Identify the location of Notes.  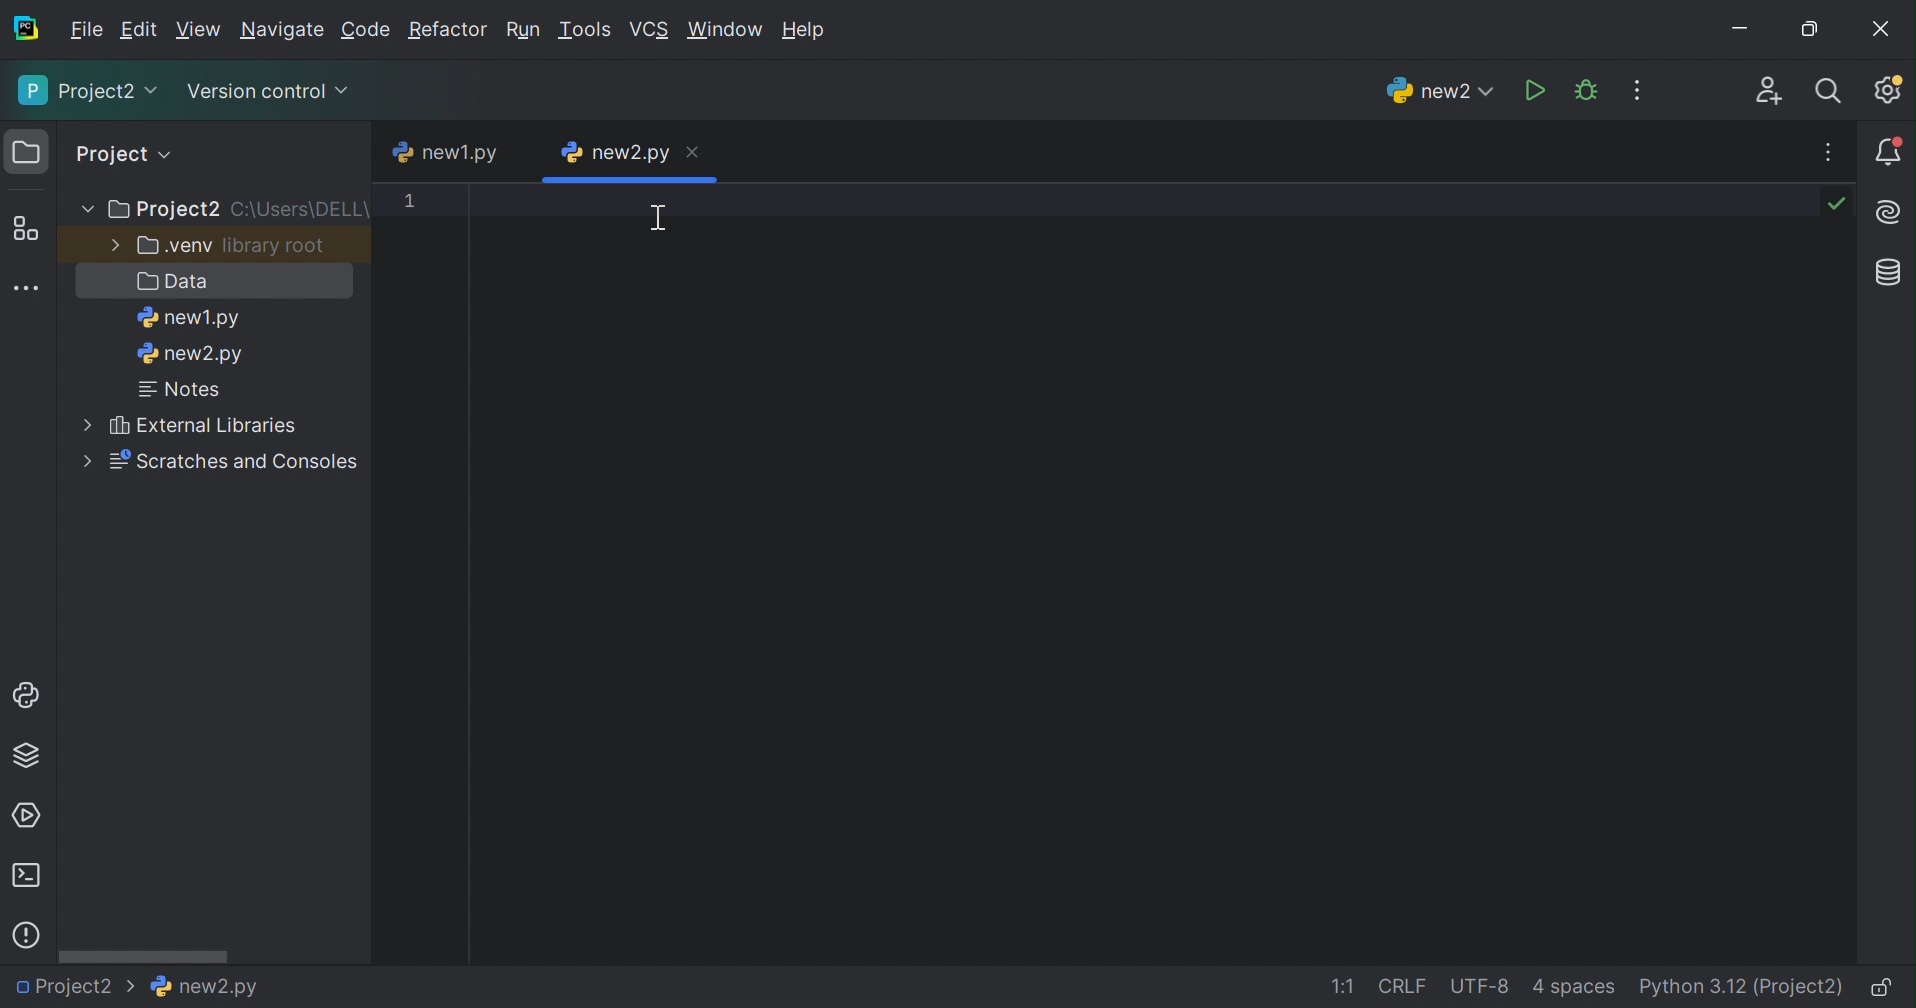
(180, 390).